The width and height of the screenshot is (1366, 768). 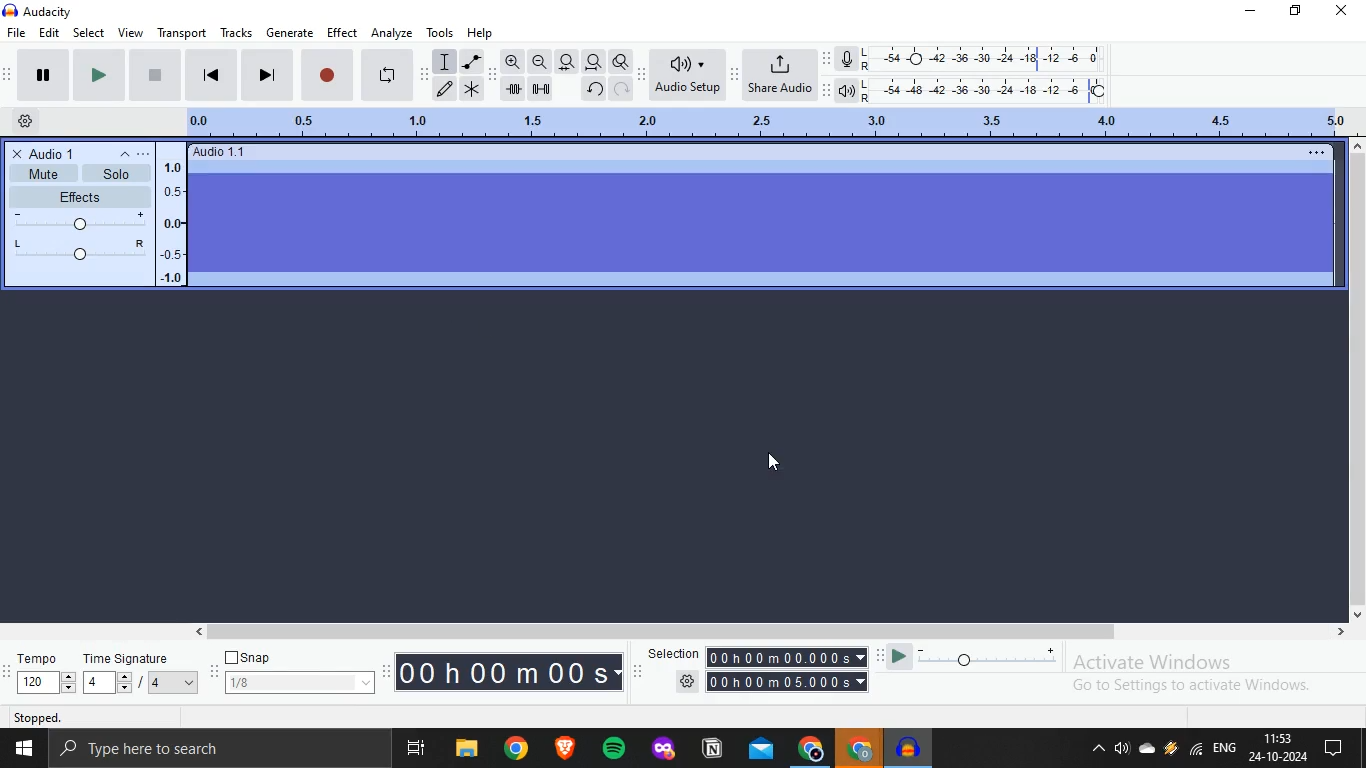 I want to click on Brave, so click(x=569, y=748).